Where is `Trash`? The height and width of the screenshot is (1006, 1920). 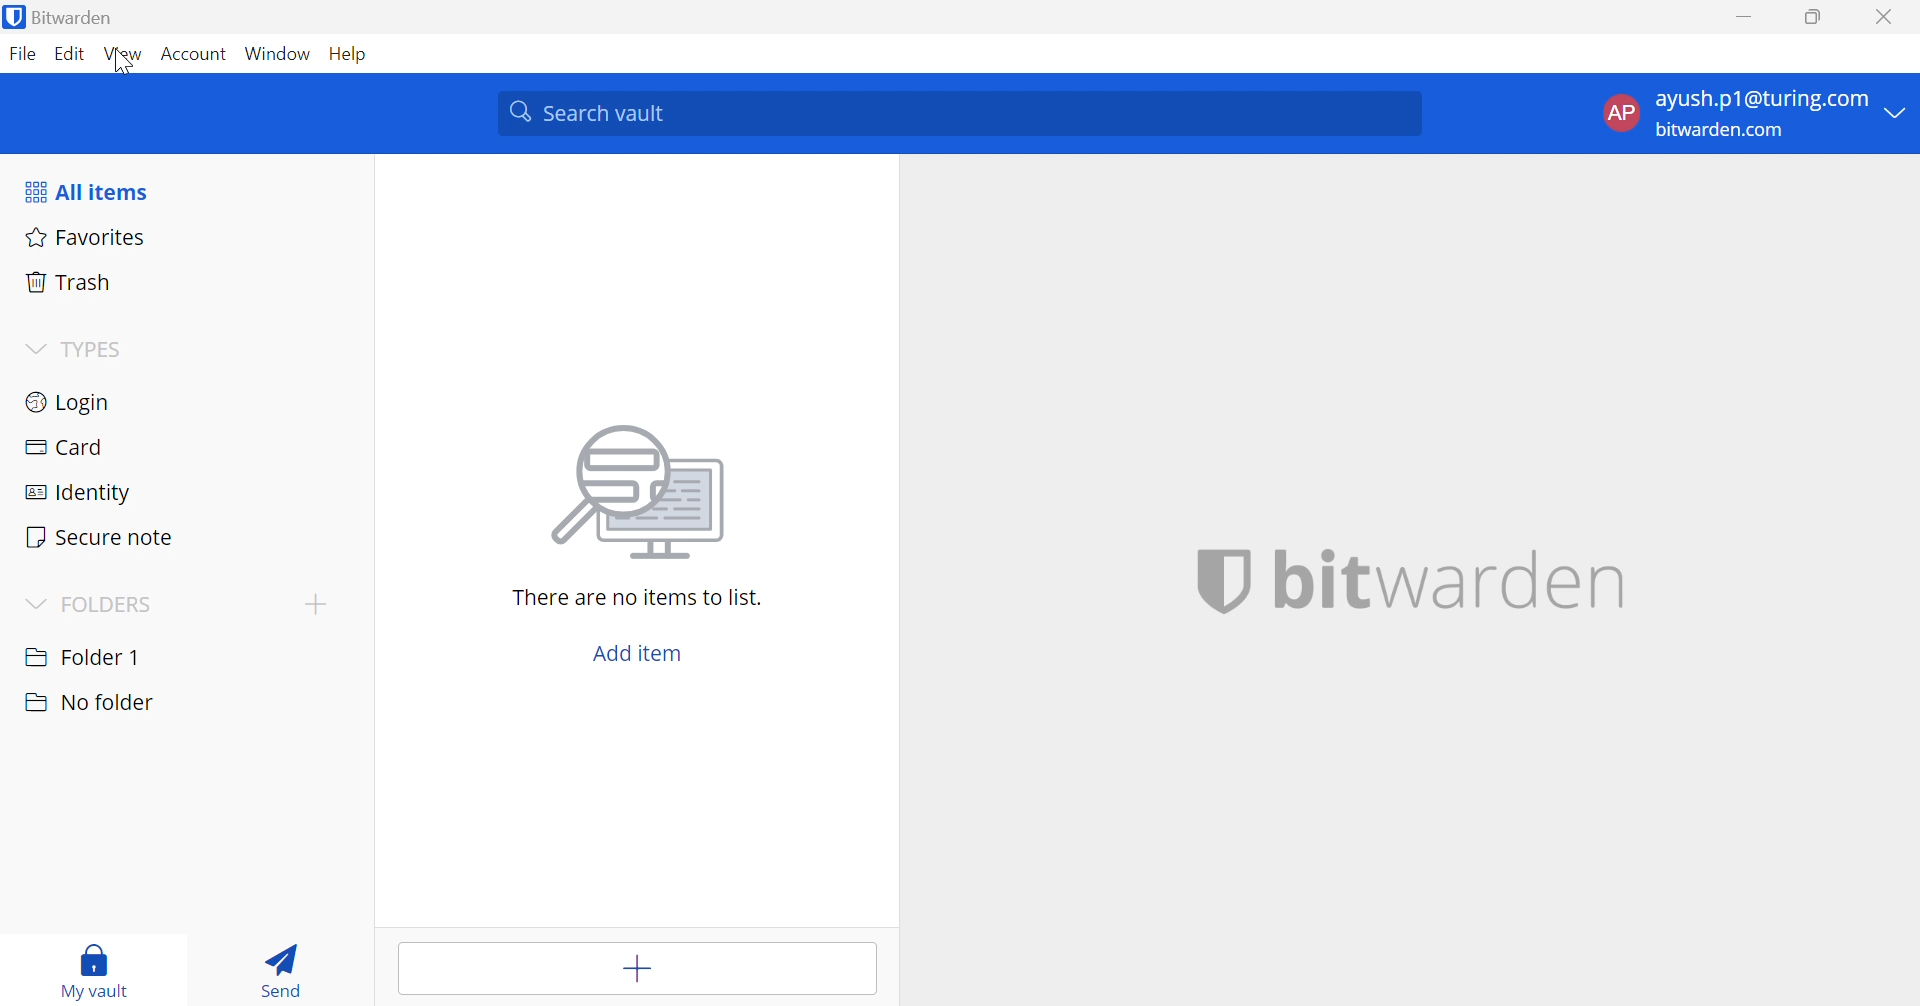 Trash is located at coordinates (74, 282).